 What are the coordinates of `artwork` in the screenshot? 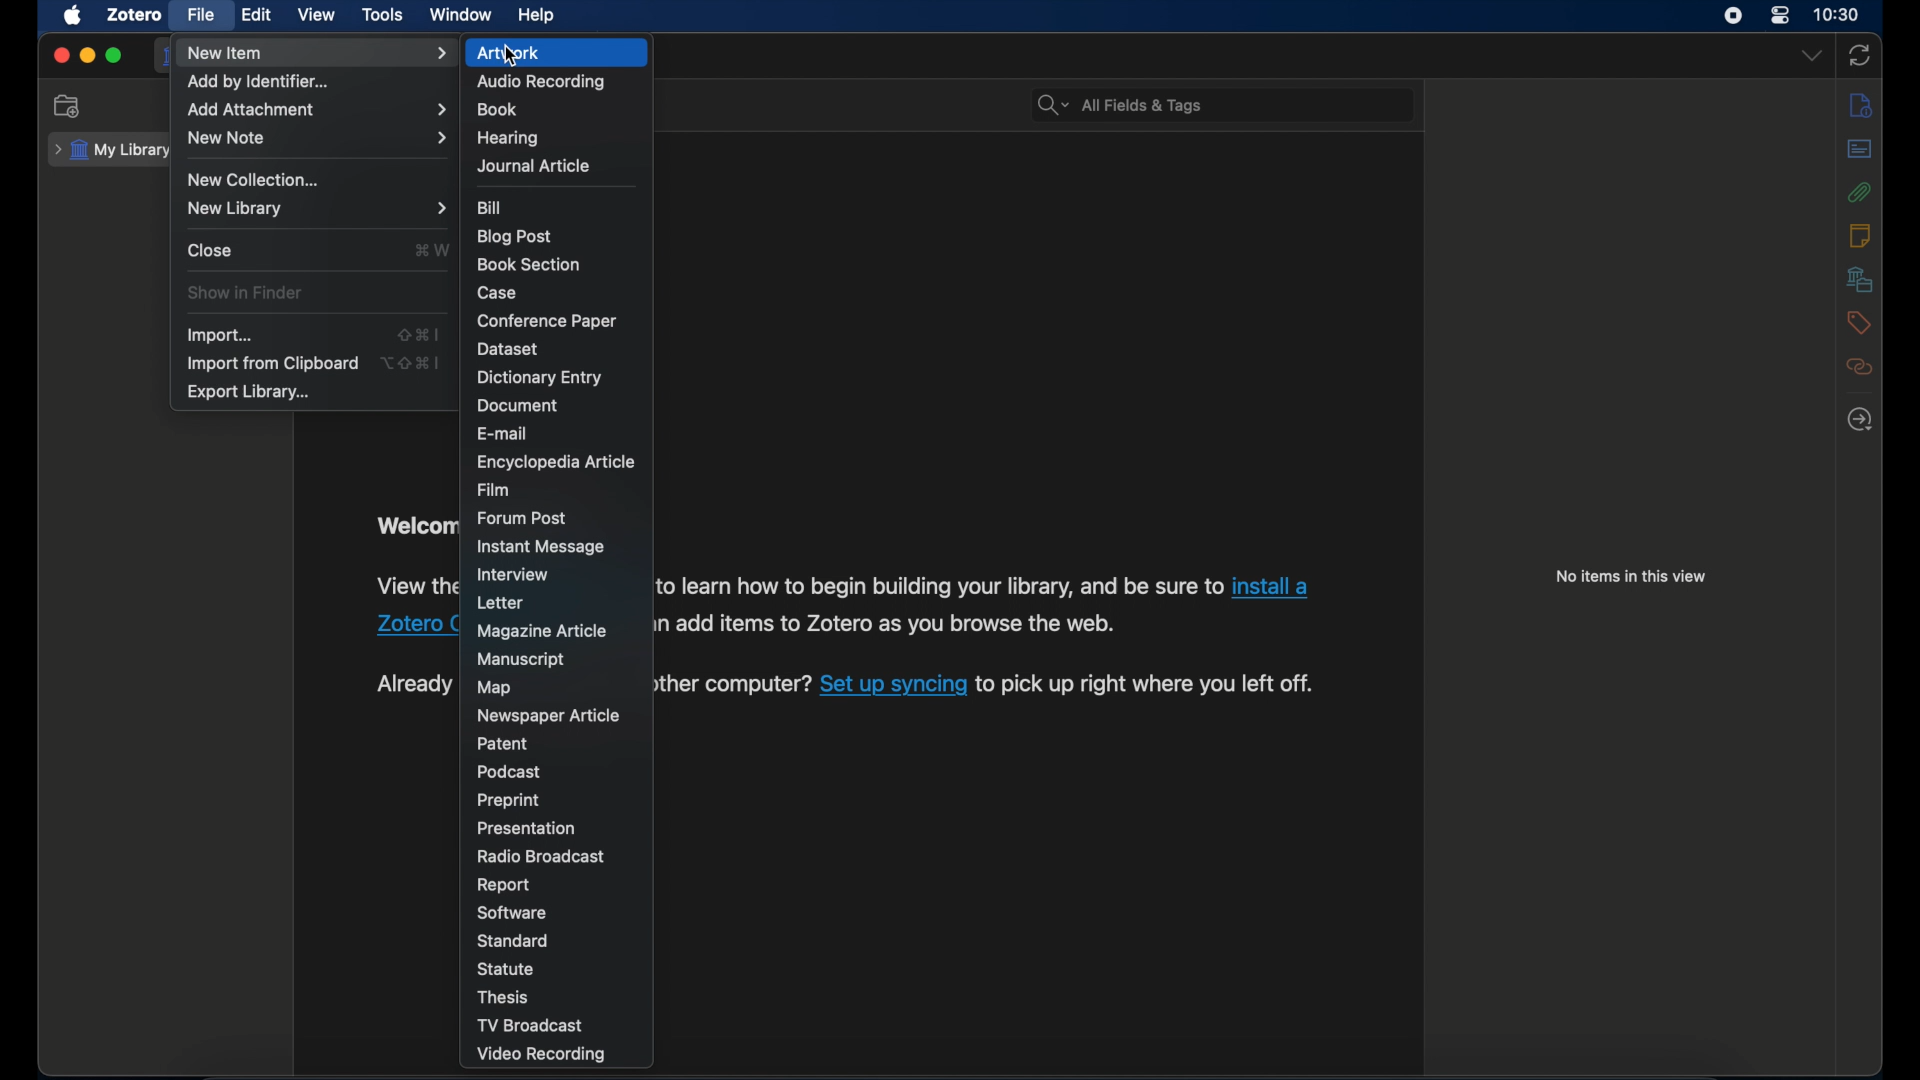 It's located at (508, 53).